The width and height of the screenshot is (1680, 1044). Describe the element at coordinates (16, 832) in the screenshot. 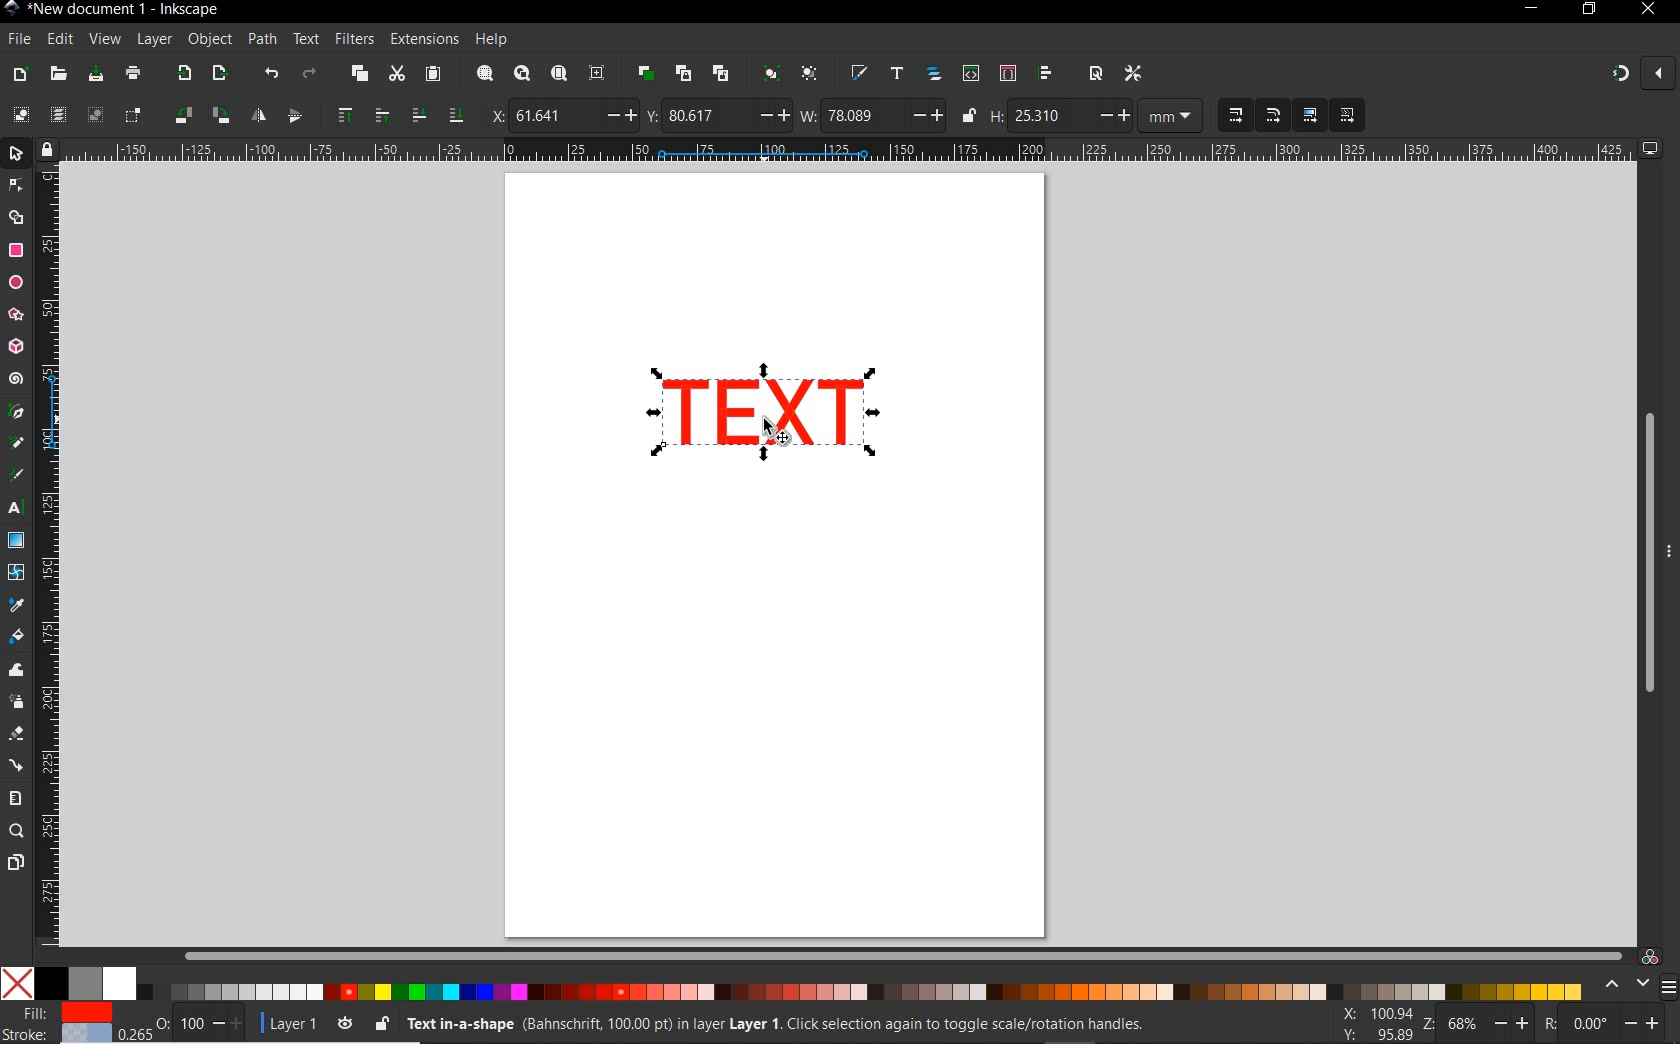

I see `zoom tool` at that location.